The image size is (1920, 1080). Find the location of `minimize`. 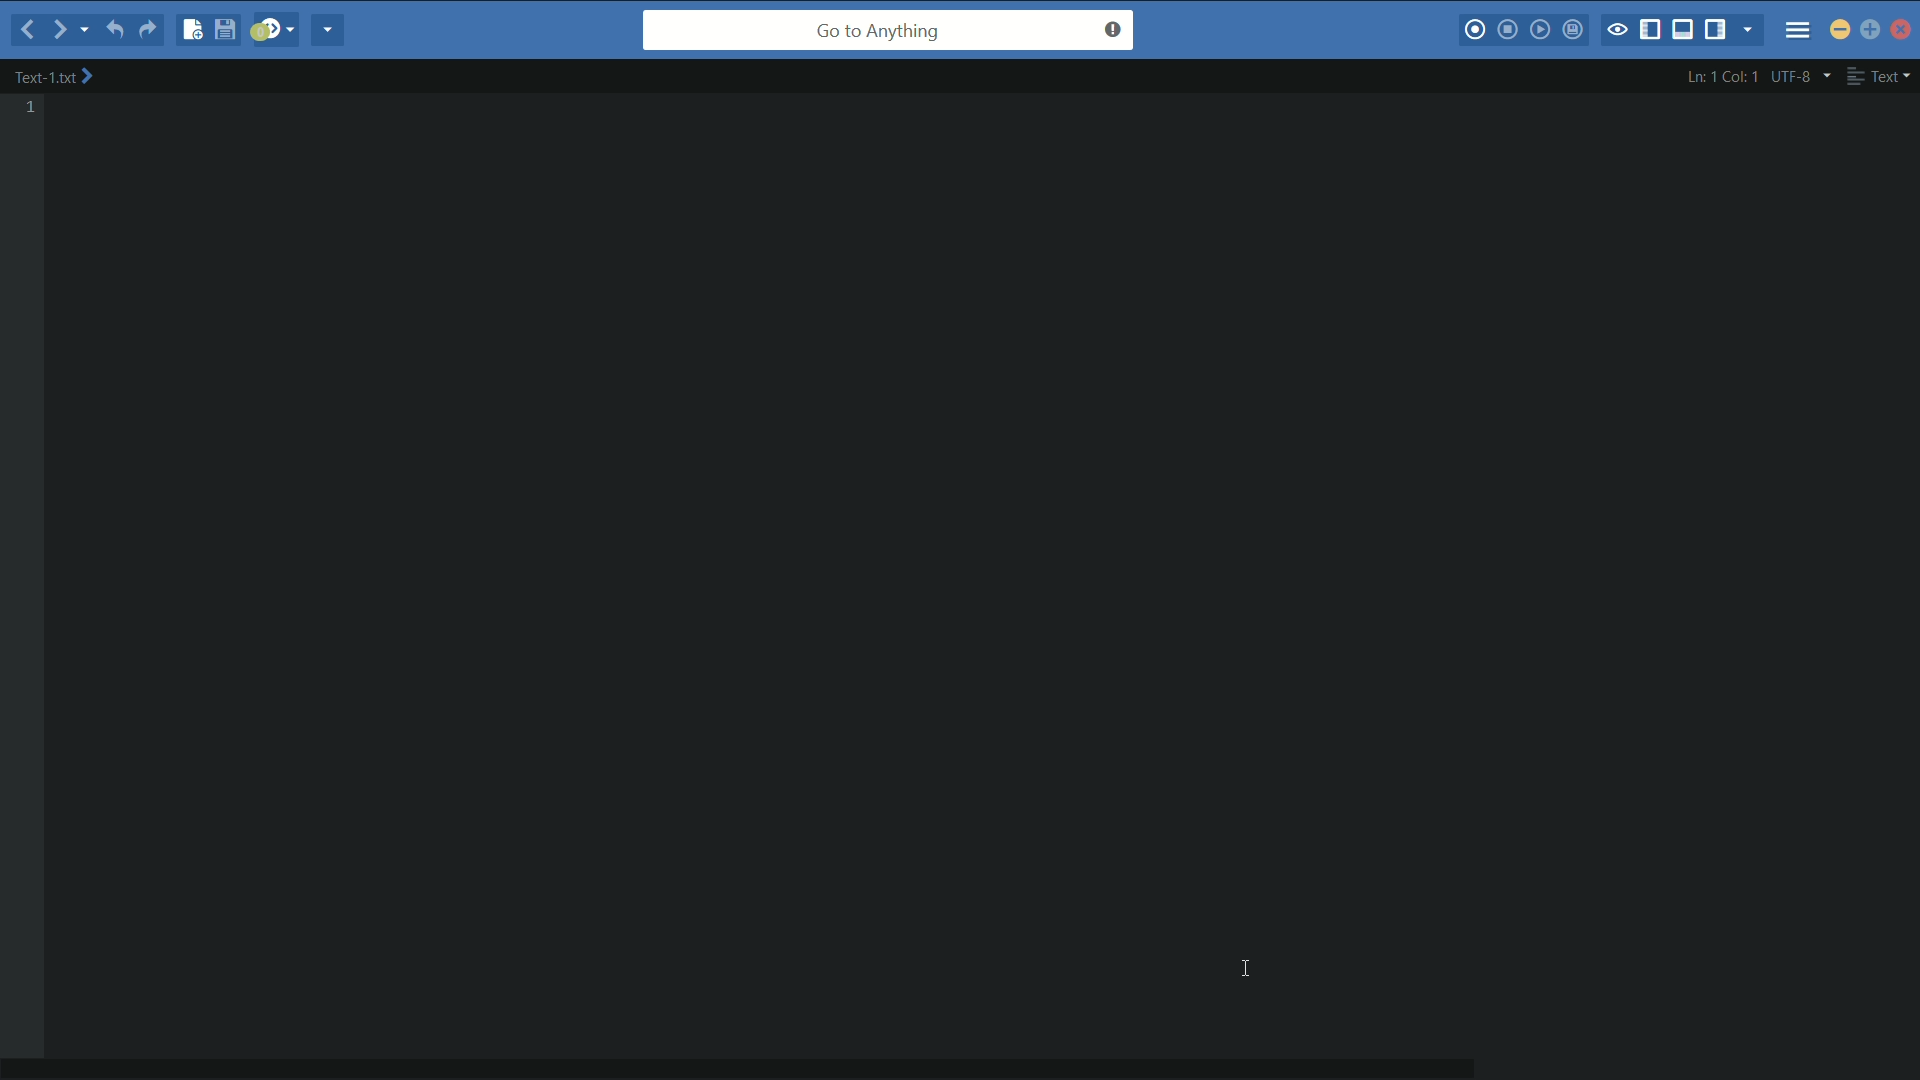

minimize is located at coordinates (1838, 29).